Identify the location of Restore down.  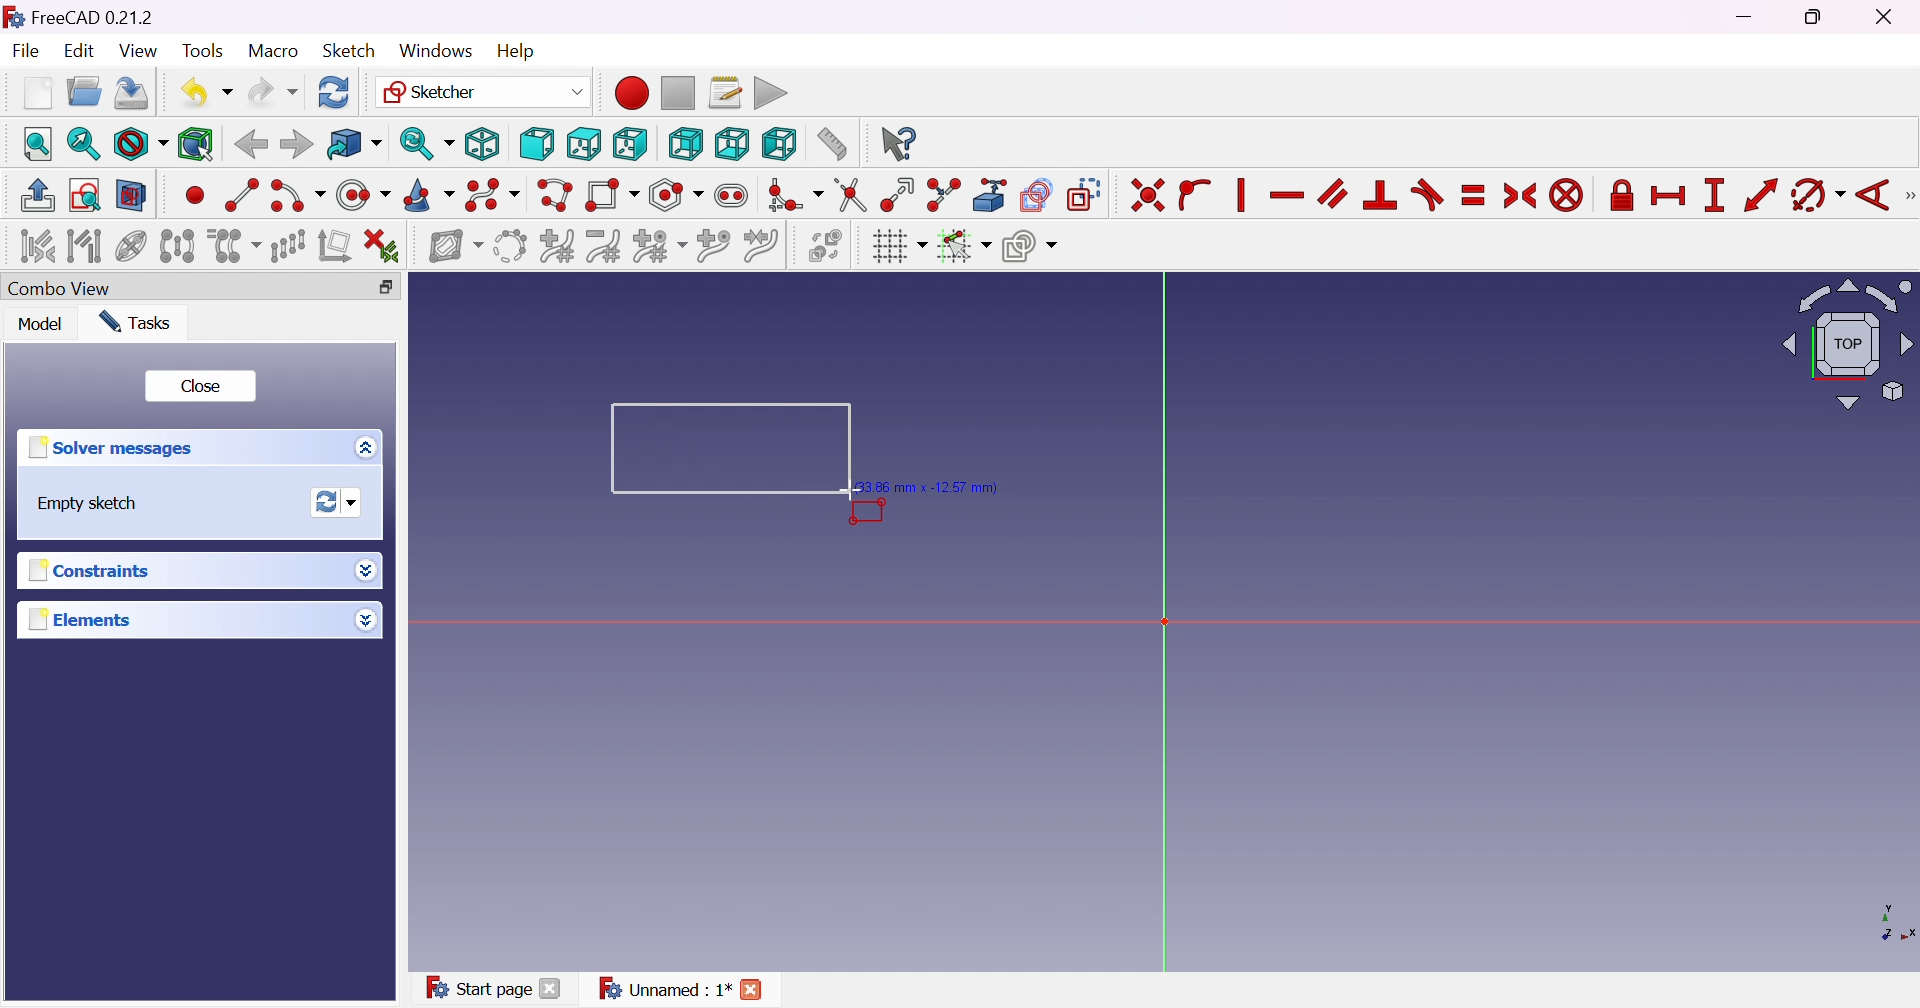
(386, 288).